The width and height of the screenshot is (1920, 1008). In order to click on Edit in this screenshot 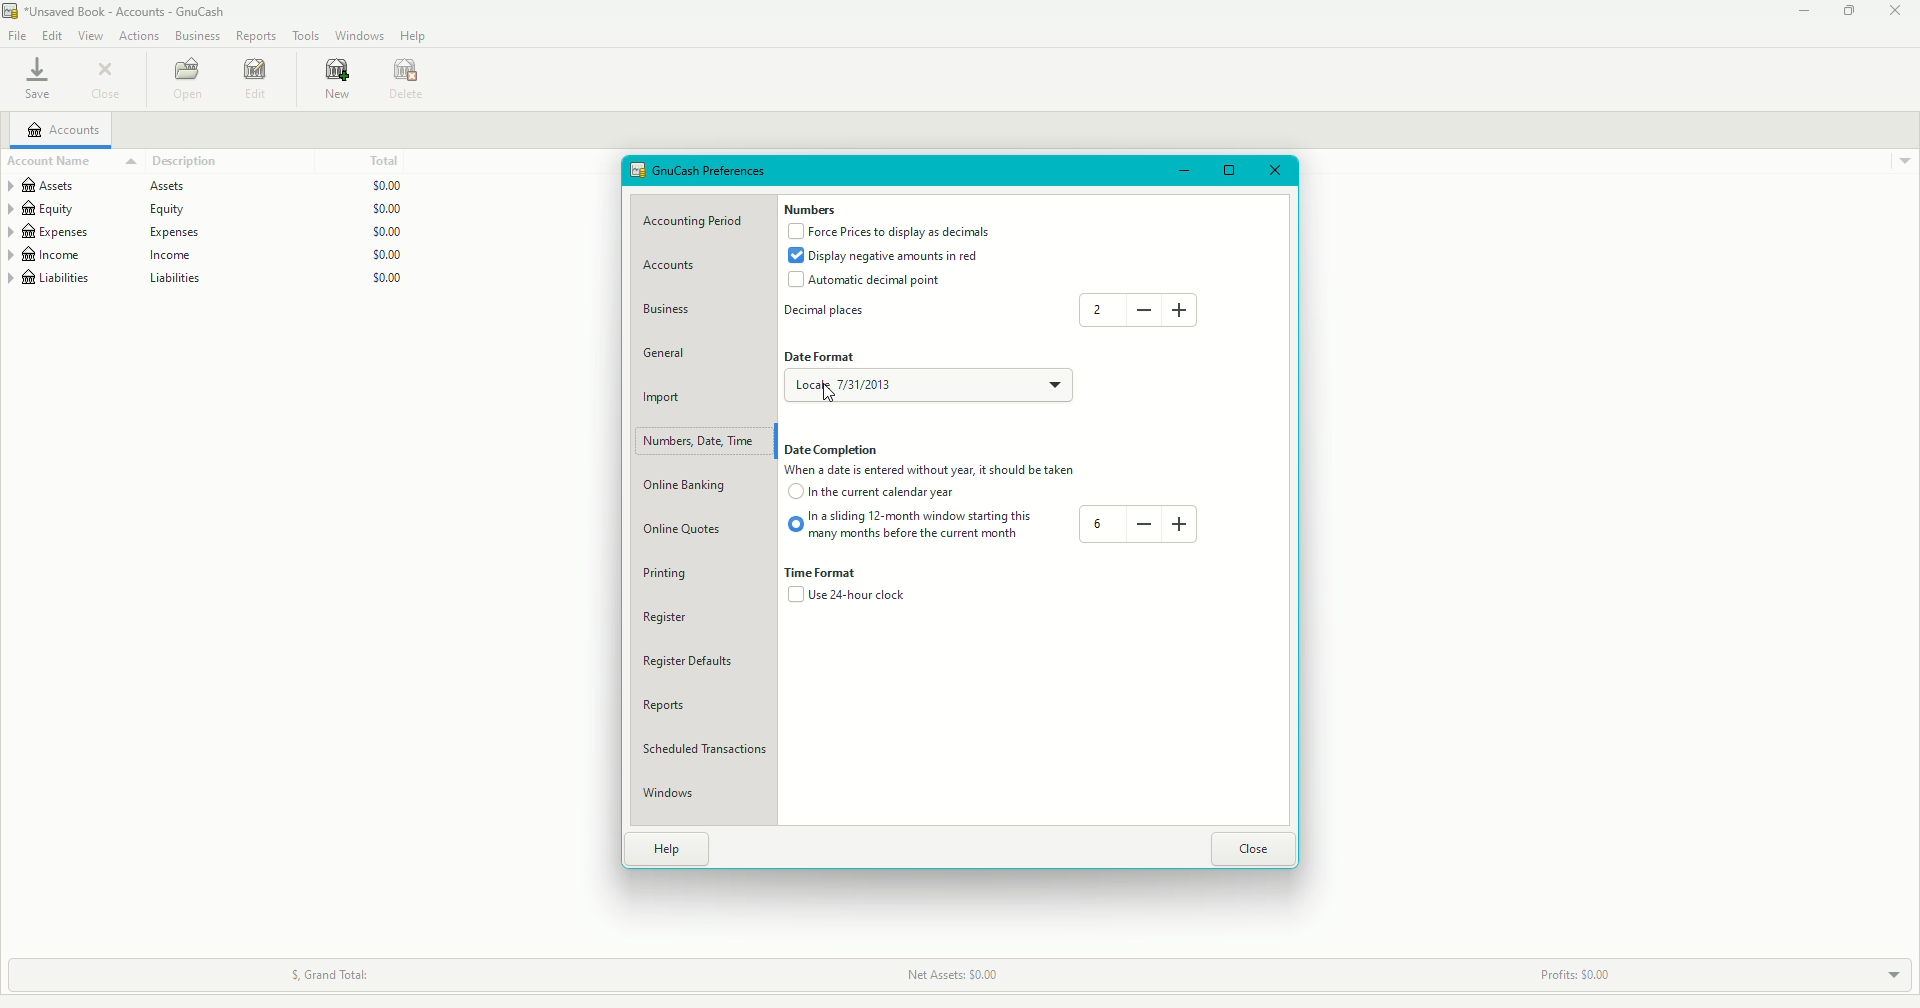, I will do `click(54, 35)`.